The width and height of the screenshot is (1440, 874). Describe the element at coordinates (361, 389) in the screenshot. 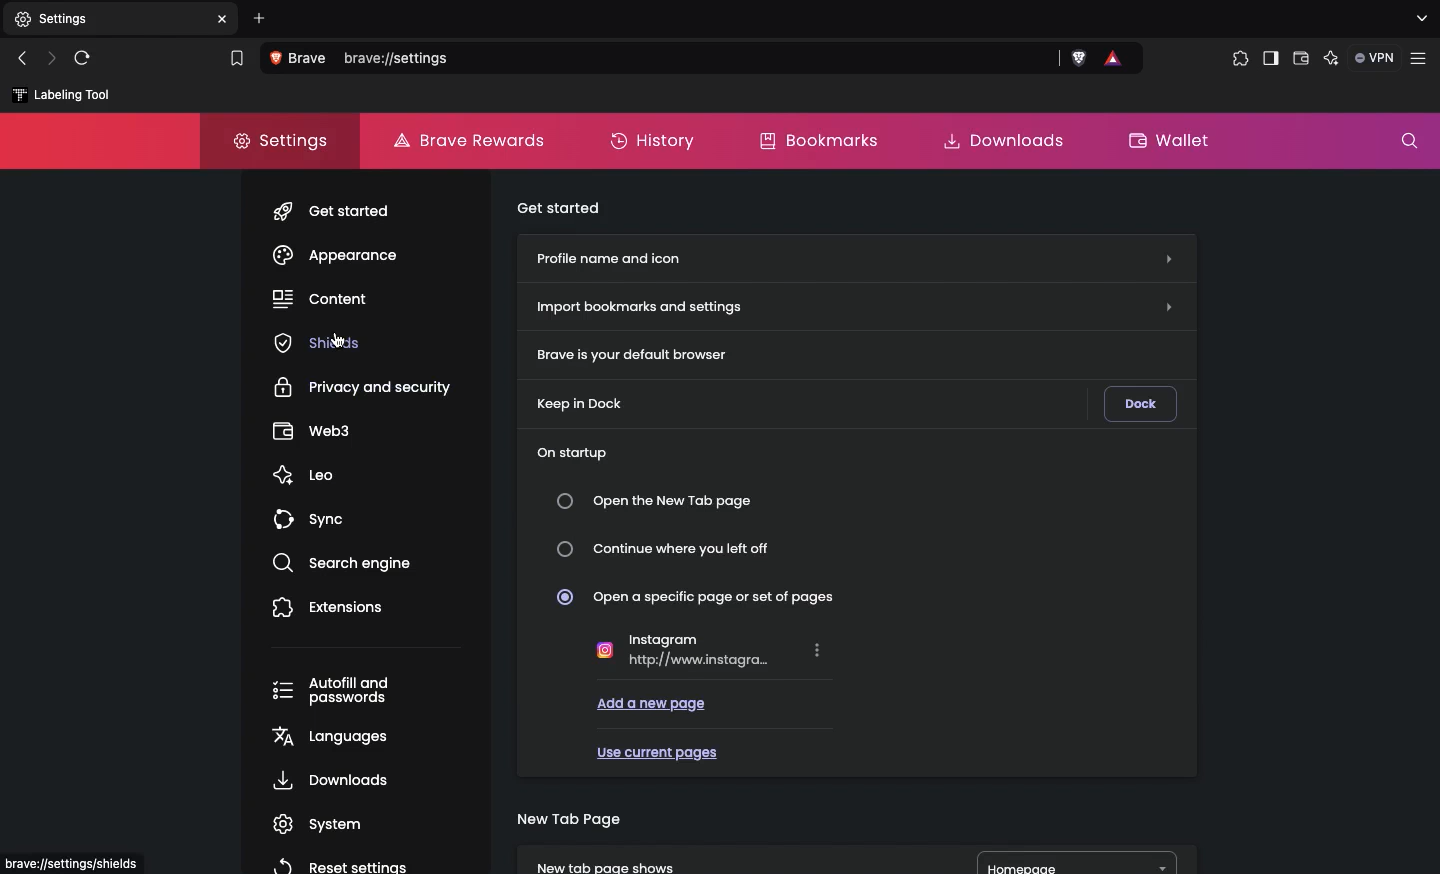

I see `Privacy and security` at that location.